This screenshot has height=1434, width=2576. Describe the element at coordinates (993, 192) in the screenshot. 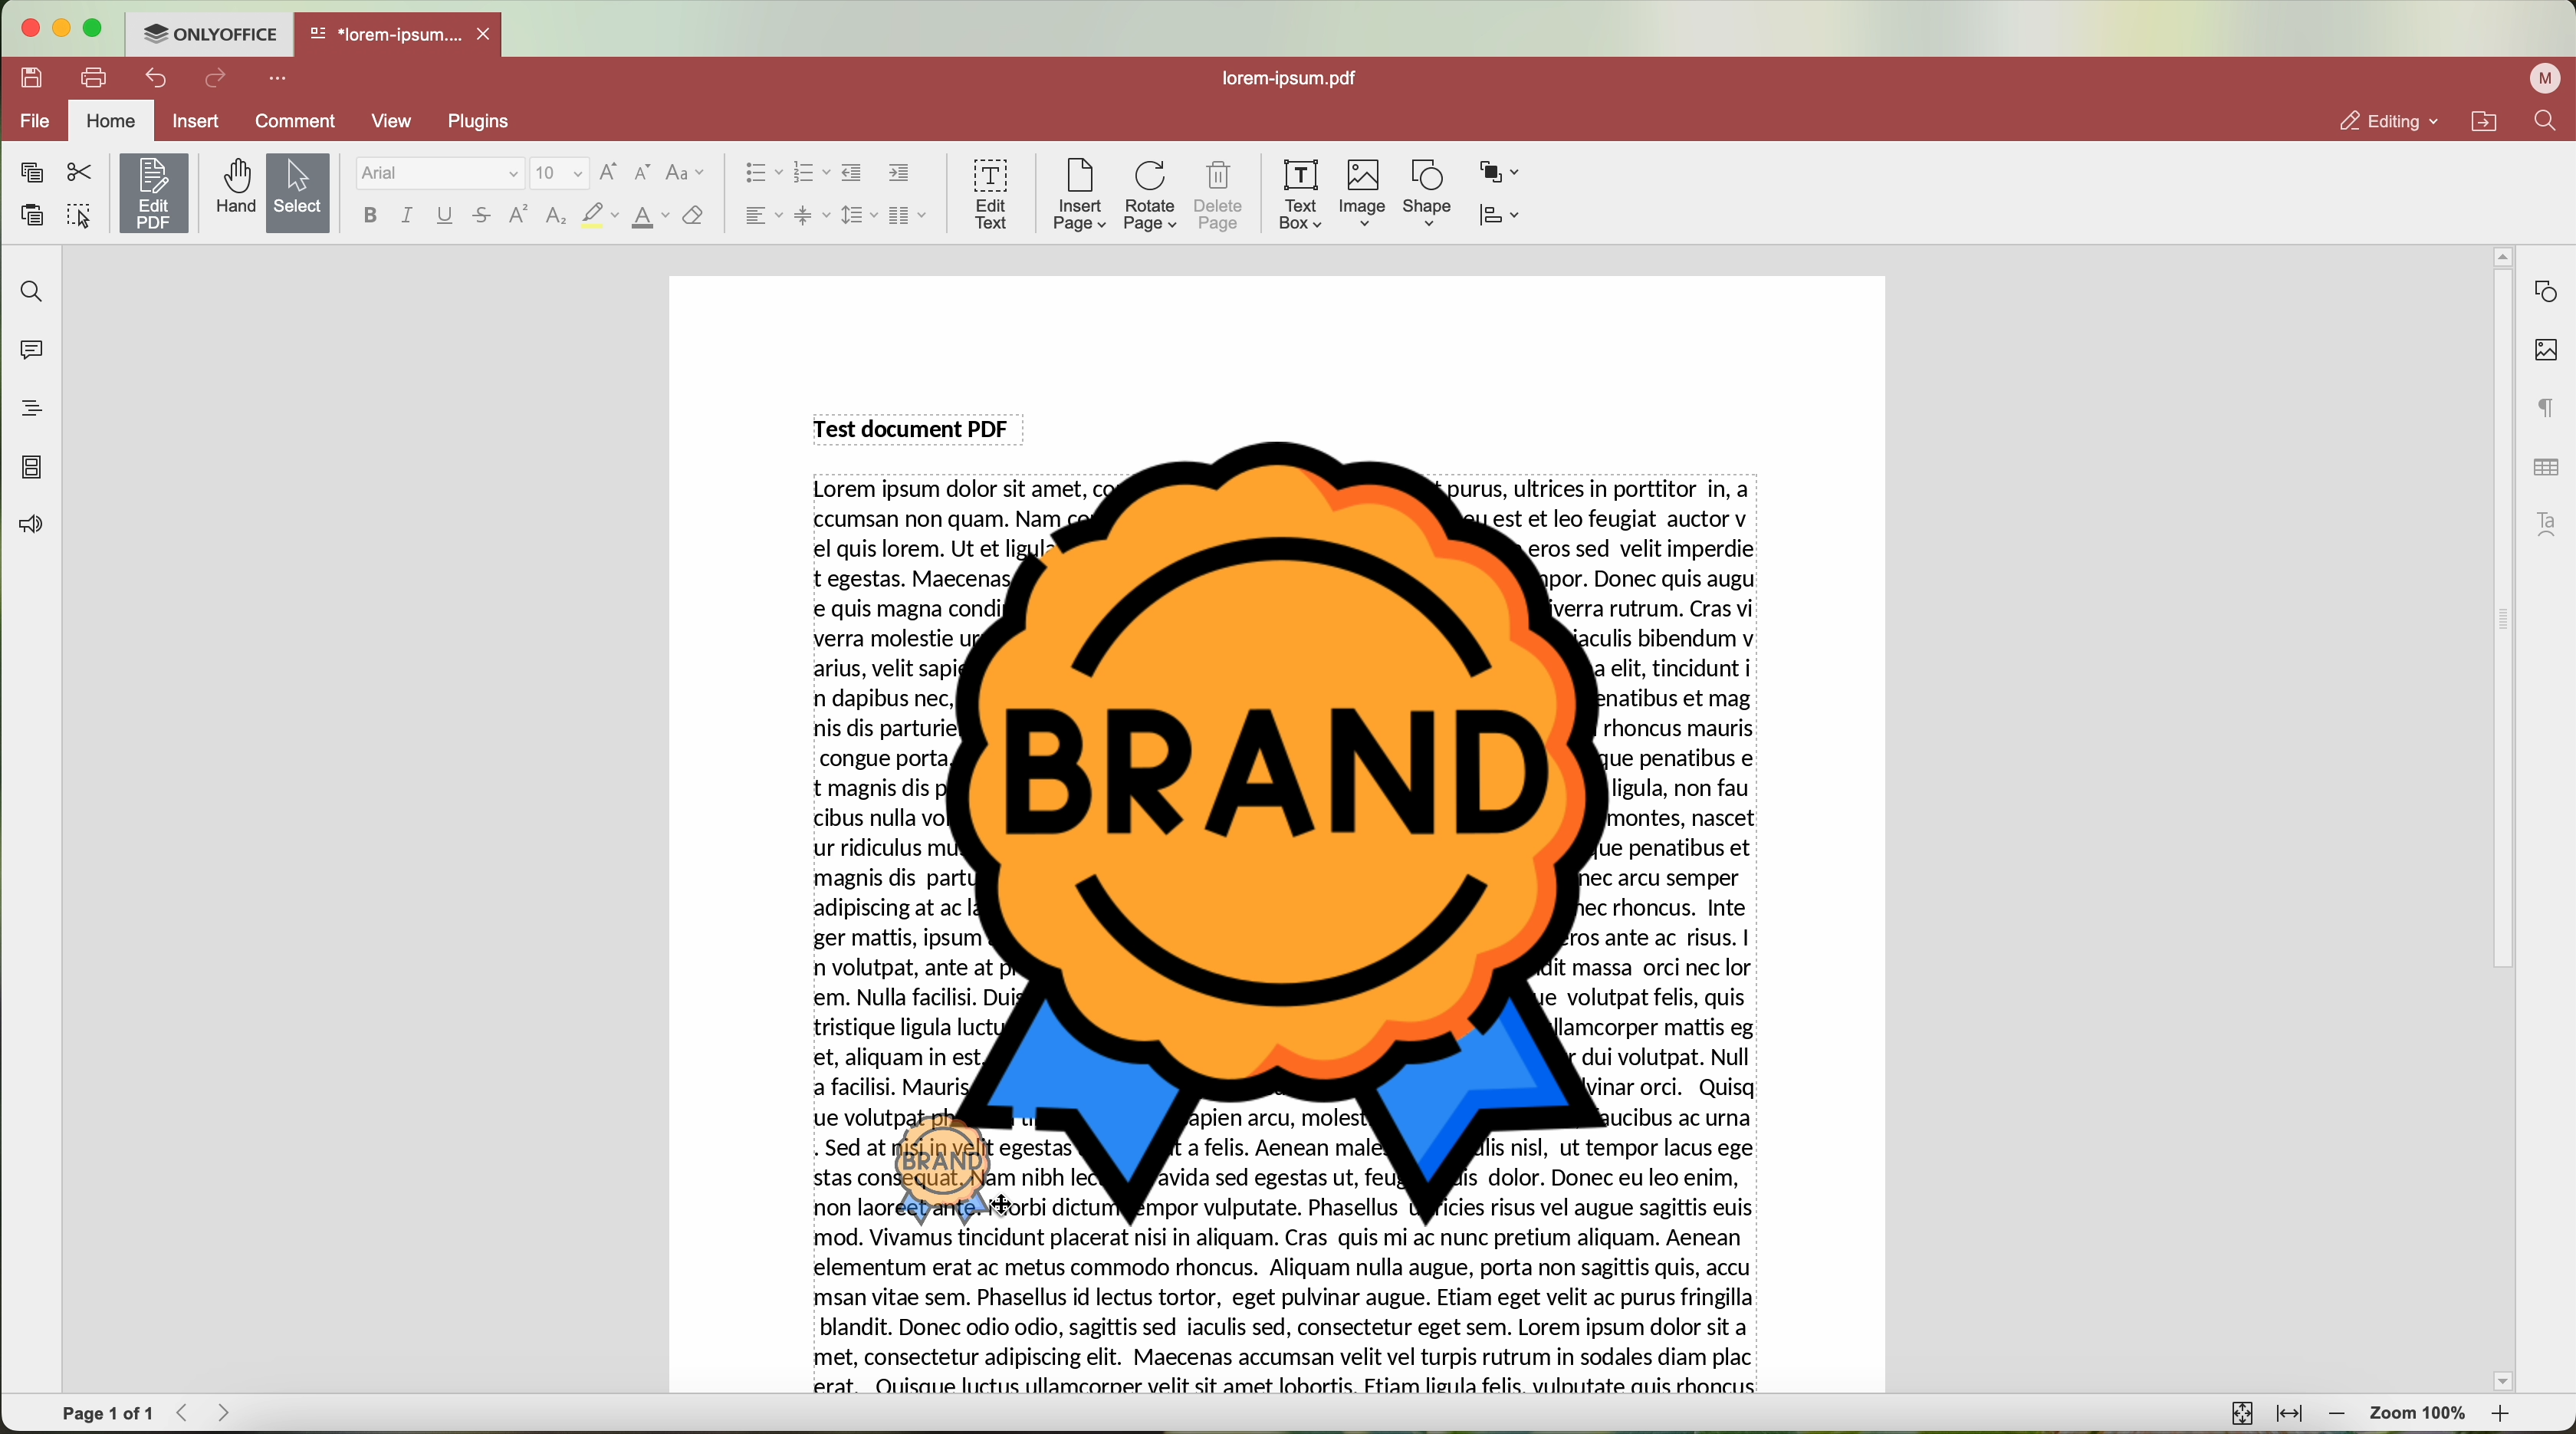

I see `edit text` at that location.